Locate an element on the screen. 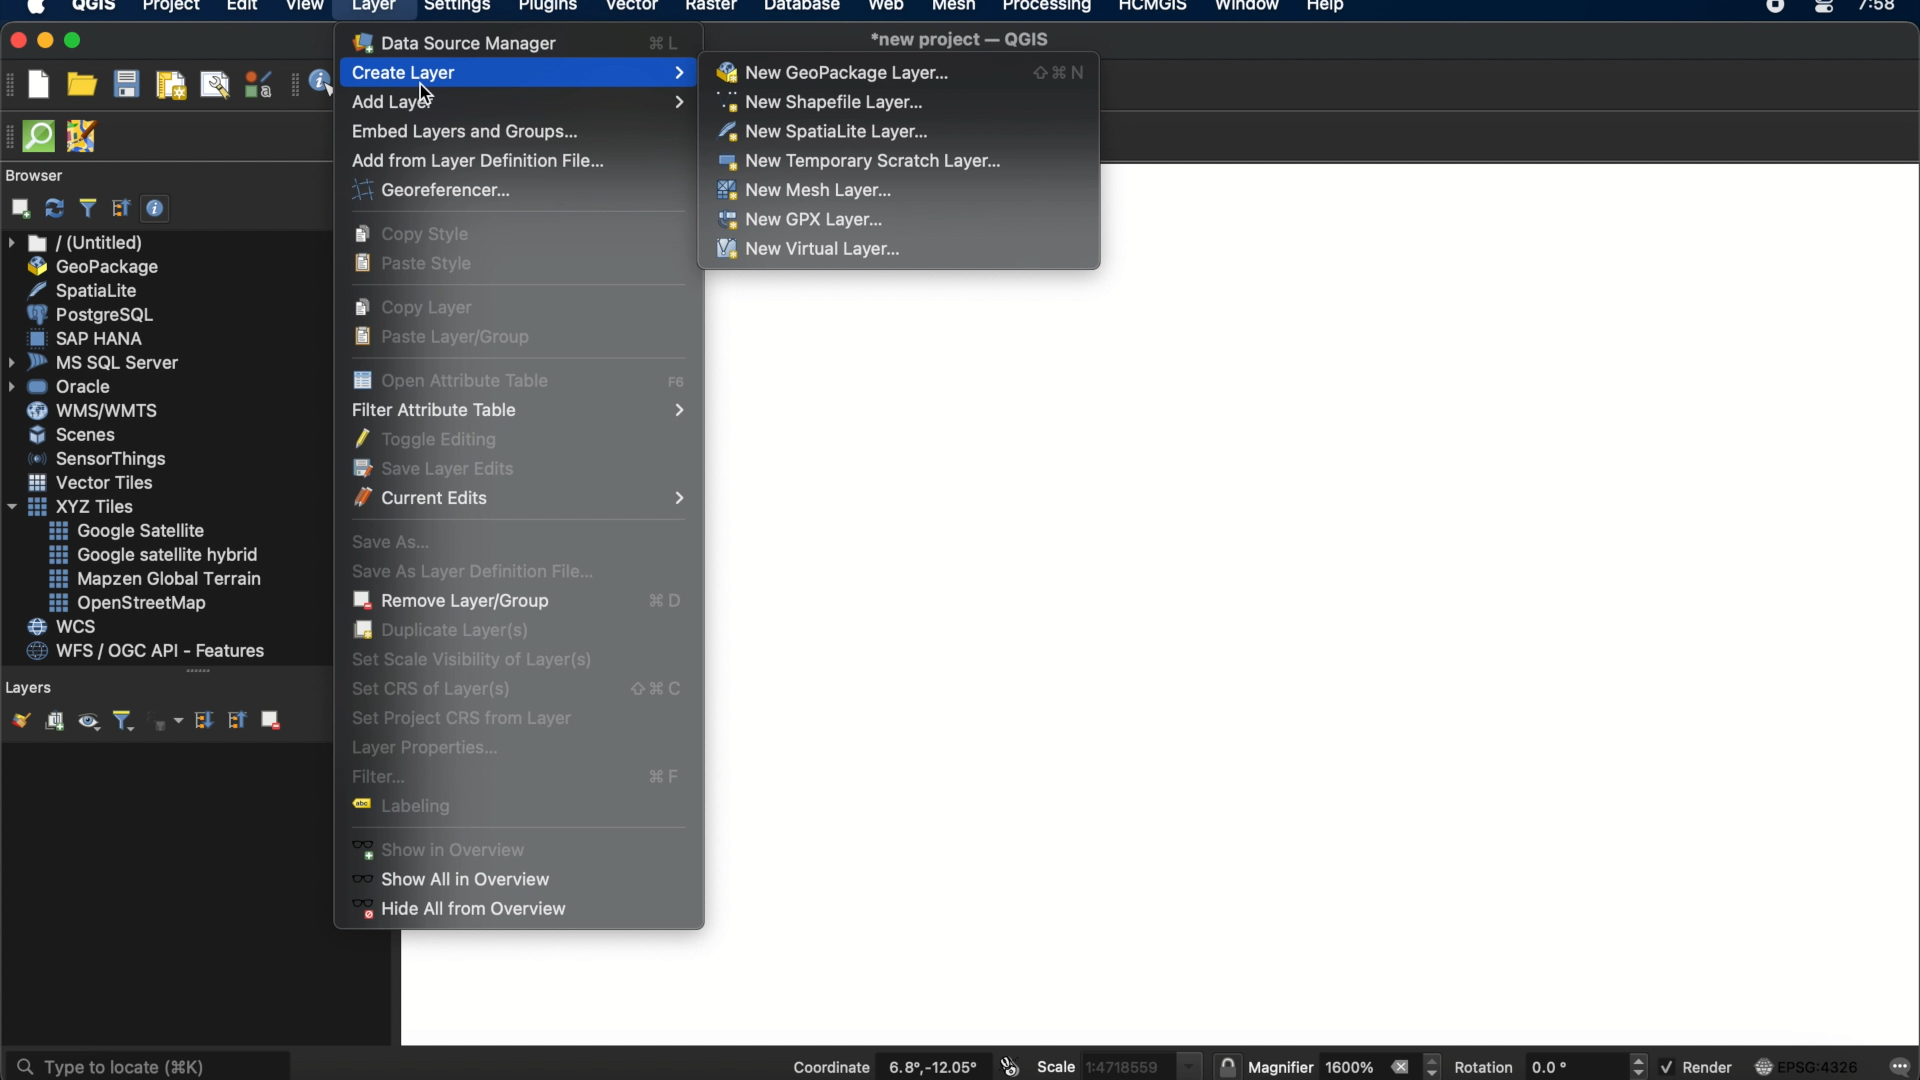 This screenshot has width=1920, height=1080. identify features is located at coordinates (317, 84).